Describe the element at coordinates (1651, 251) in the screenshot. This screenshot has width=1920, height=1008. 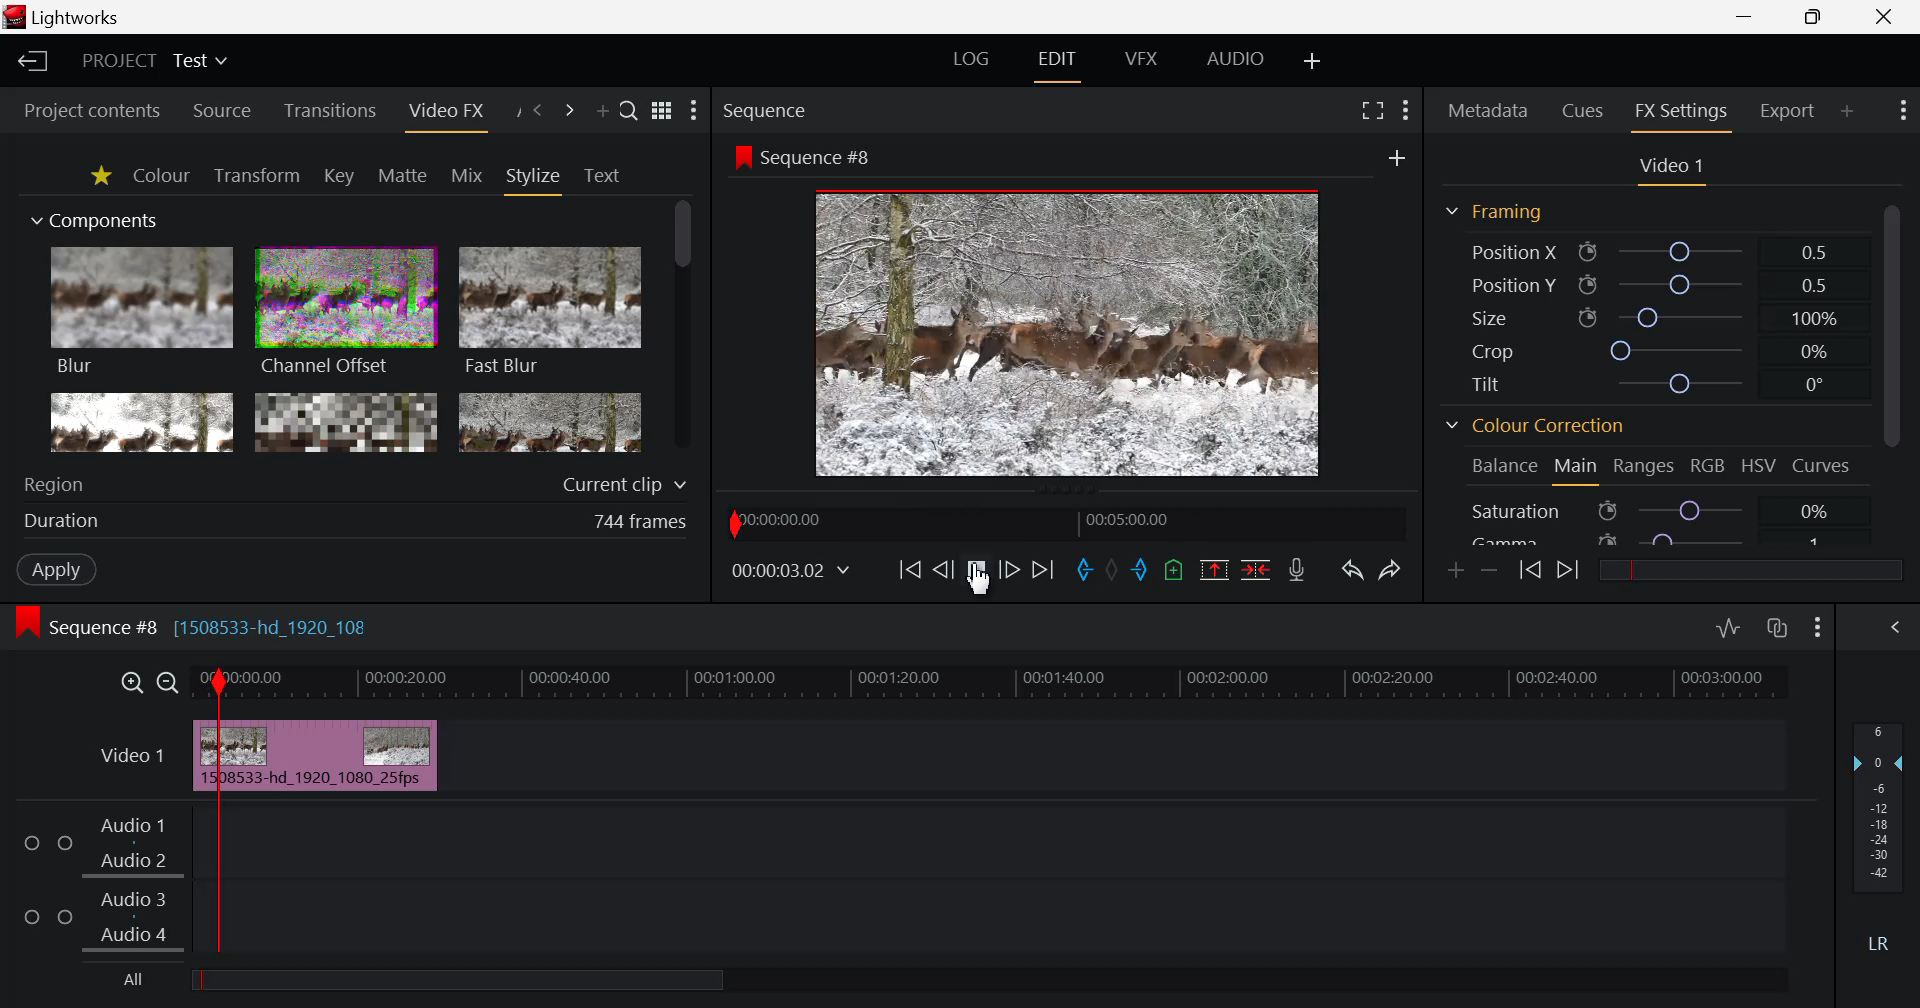
I see `Position X` at that location.